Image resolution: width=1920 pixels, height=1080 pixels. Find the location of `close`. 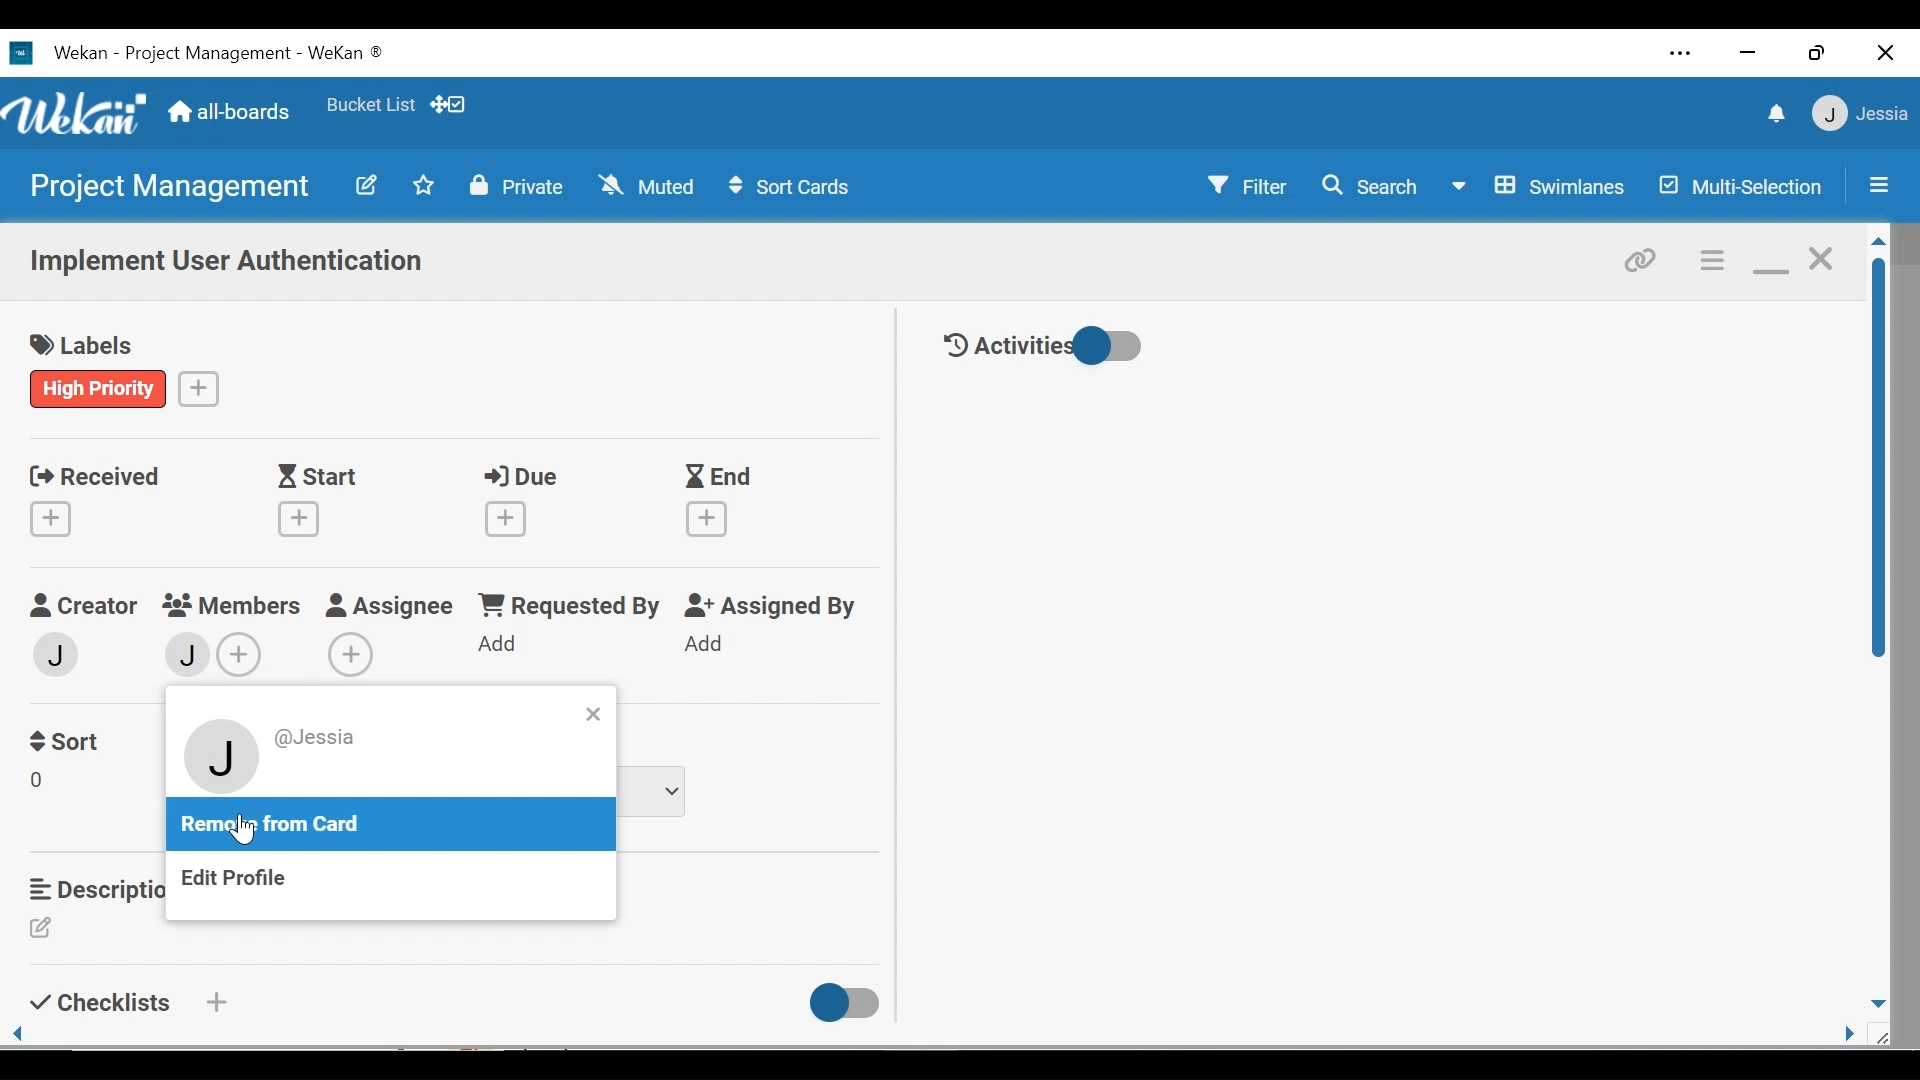

close is located at coordinates (1819, 258).